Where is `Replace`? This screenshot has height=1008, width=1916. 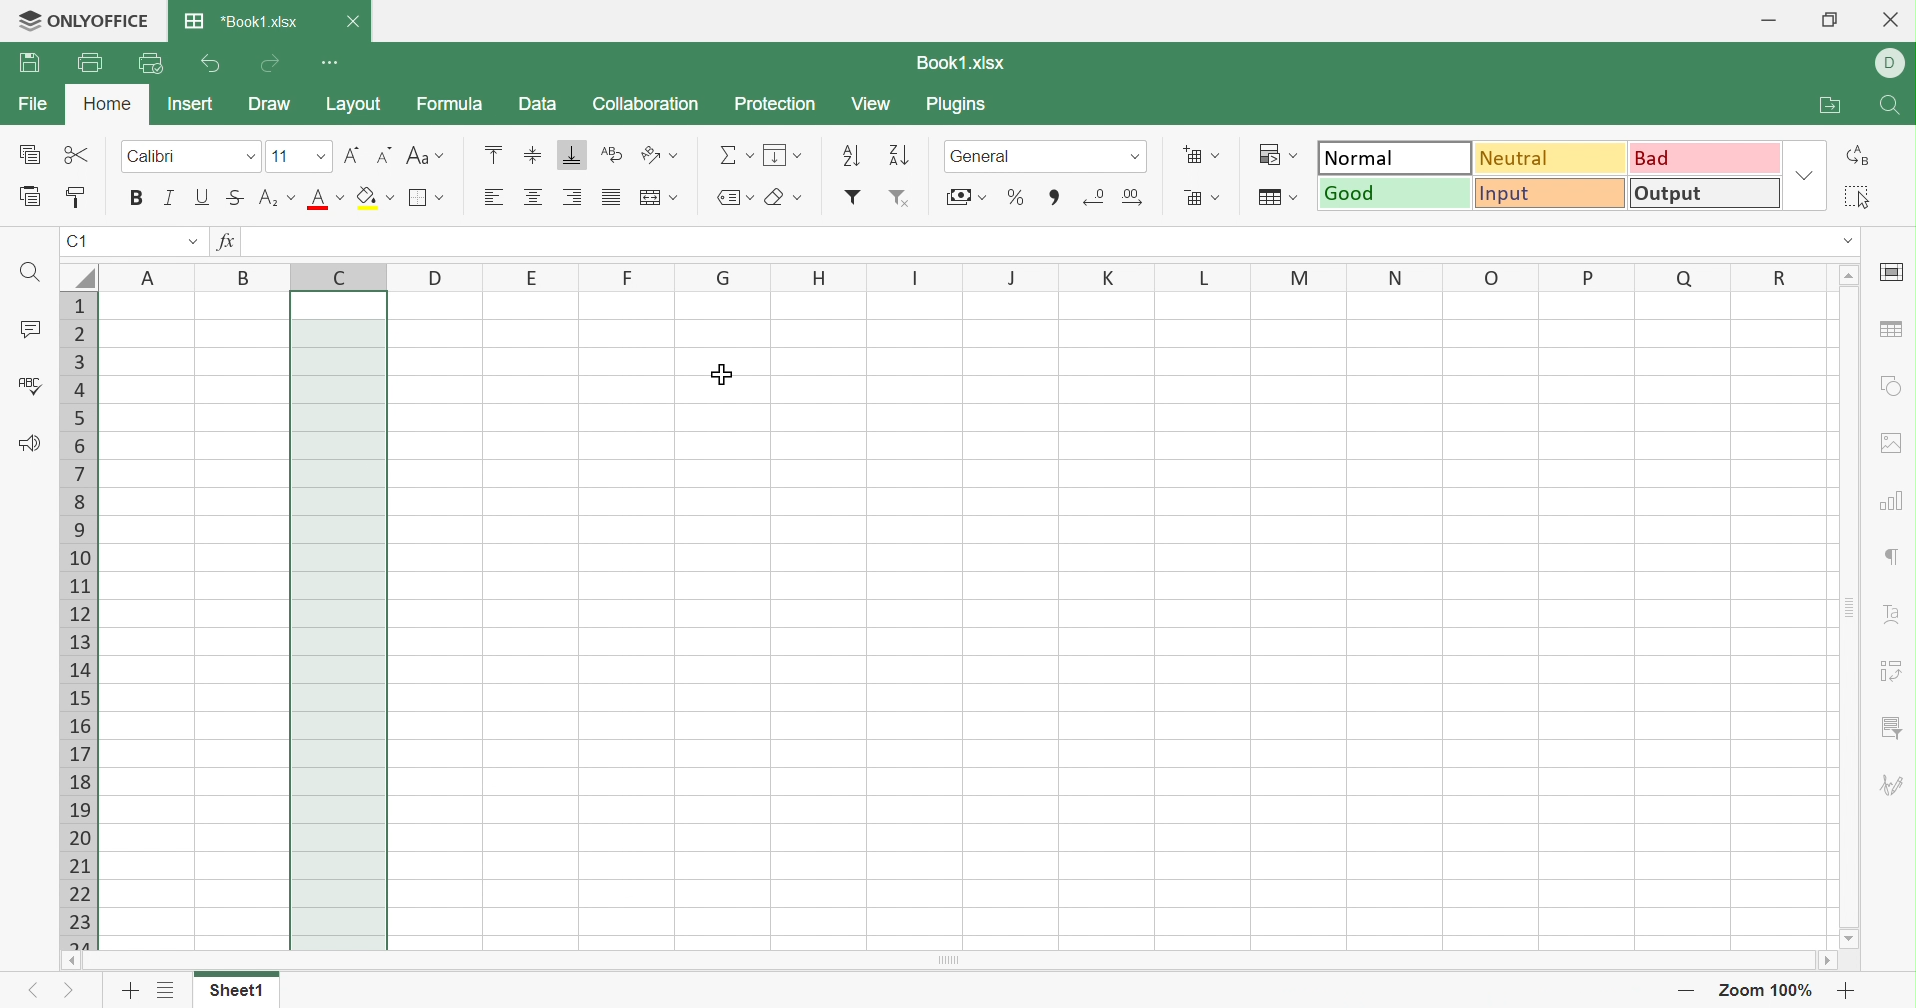 Replace is located at coordinates (1861, 156).